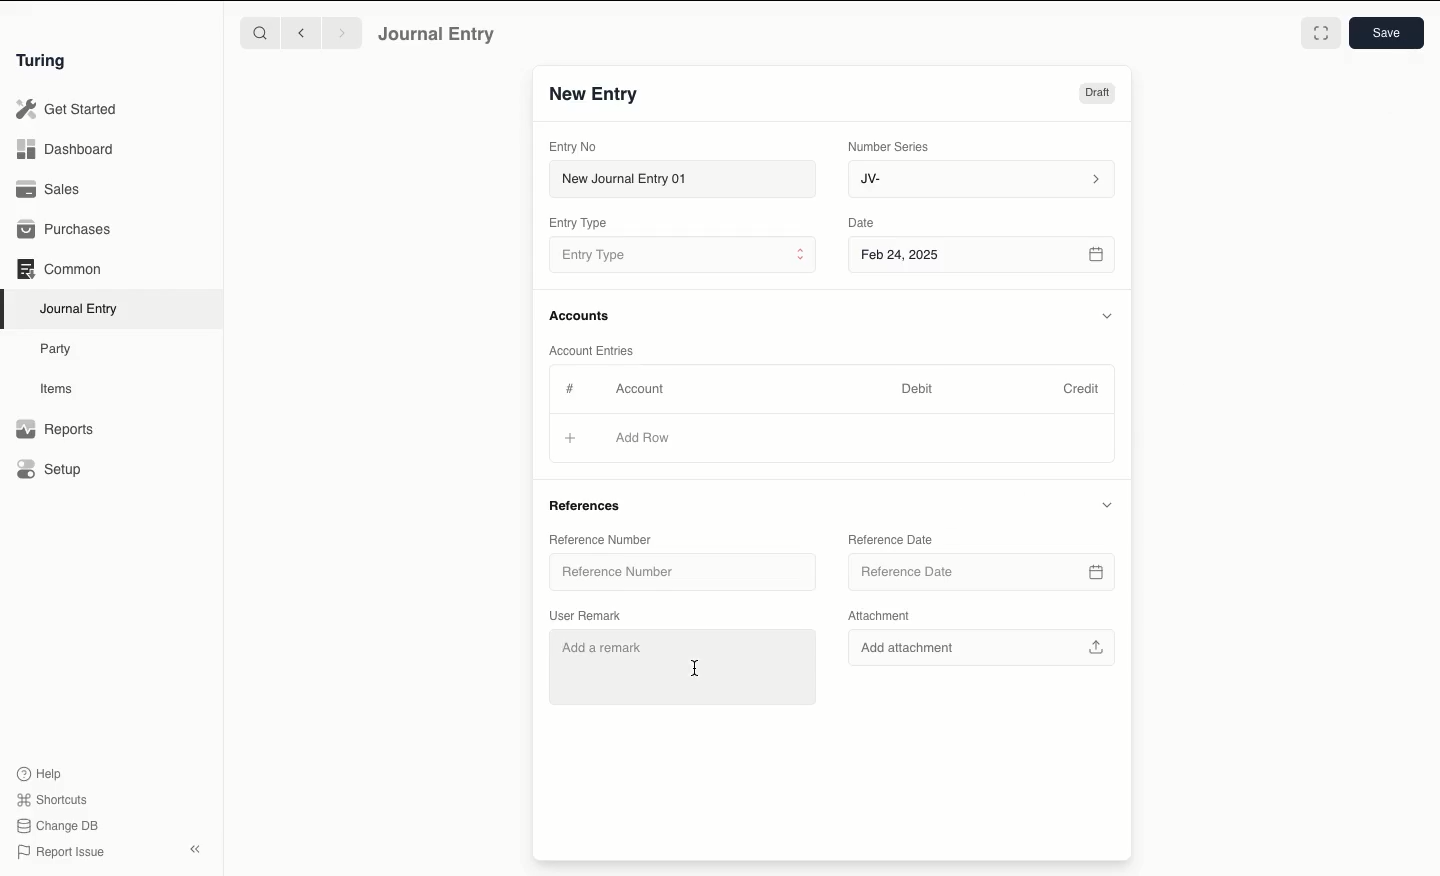 Image resolution: width=1440 pixels, height=876 pixels. Describe the element at coordinates (864, 222) in the screenshot. I see `Date` at that location.